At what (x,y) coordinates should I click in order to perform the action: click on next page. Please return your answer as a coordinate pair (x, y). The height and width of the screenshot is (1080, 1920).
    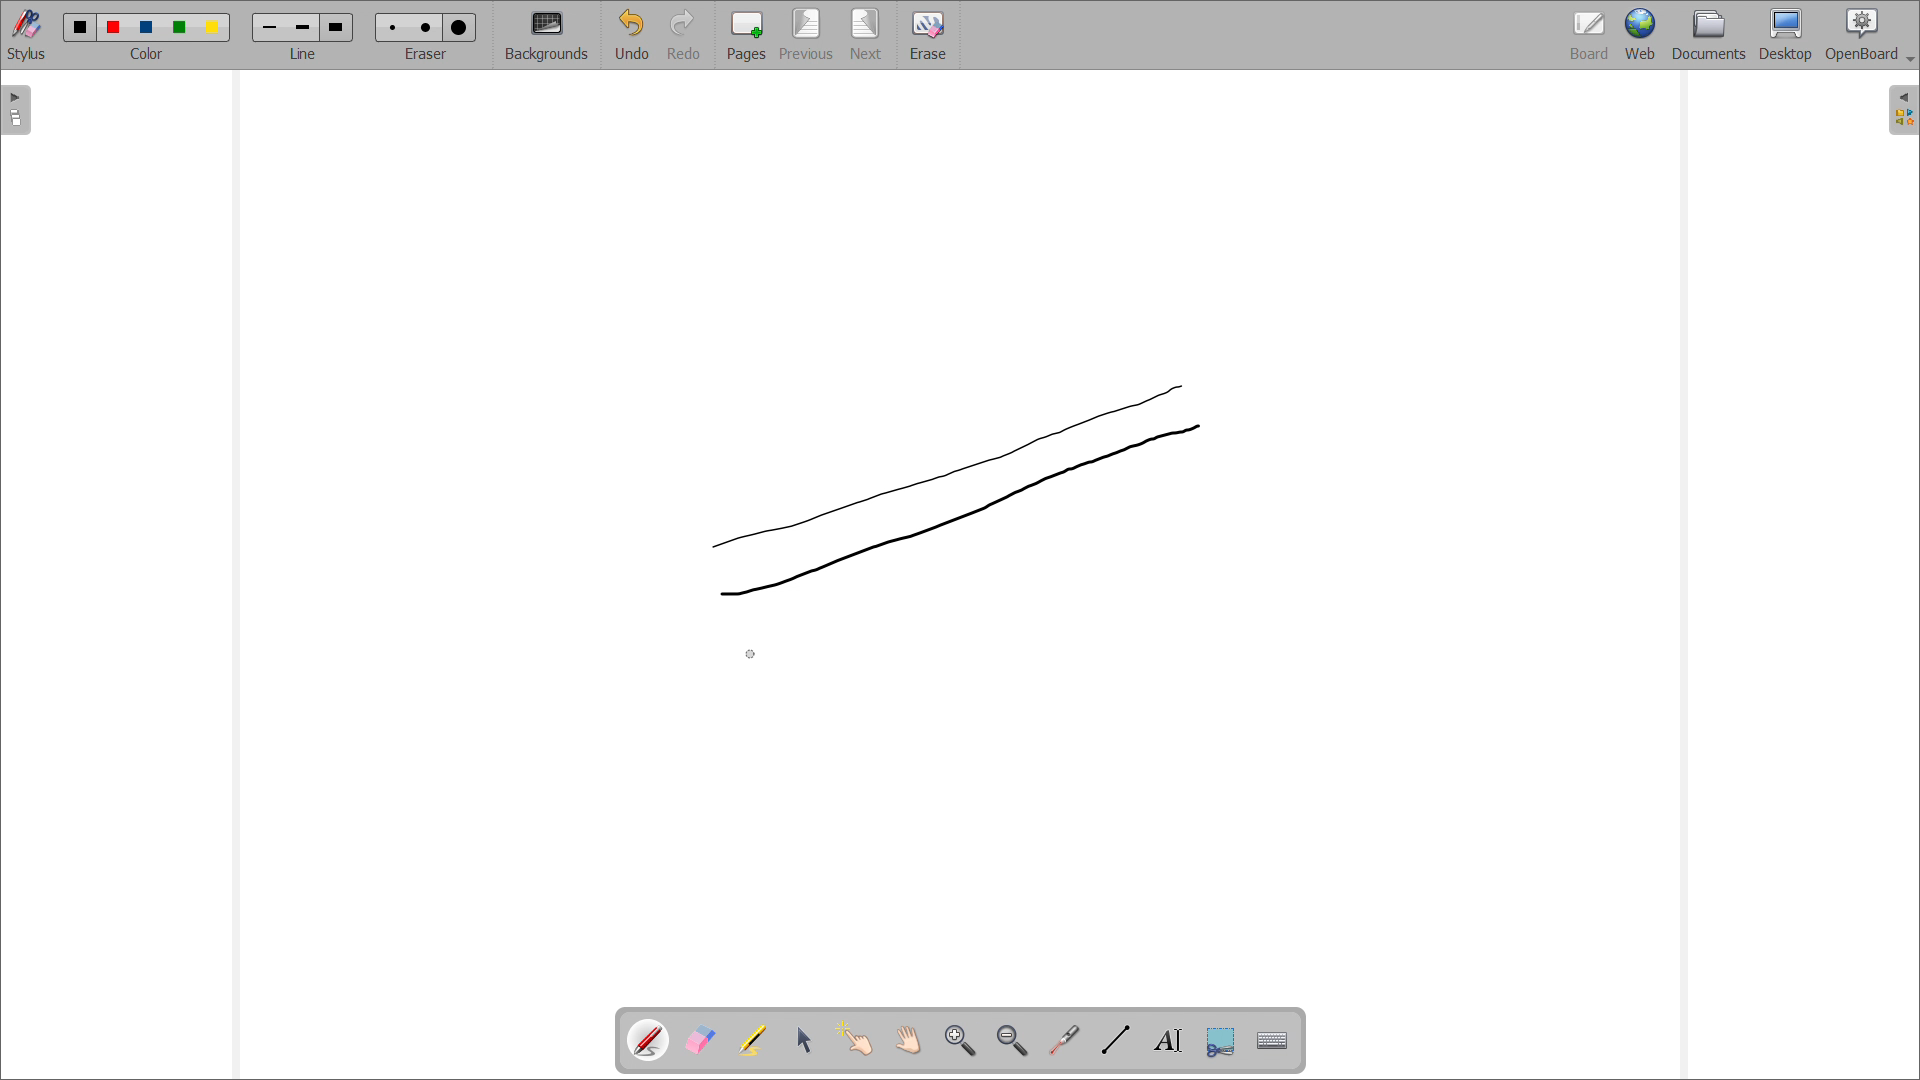
    Looking at the image, I should click on (867, 35).